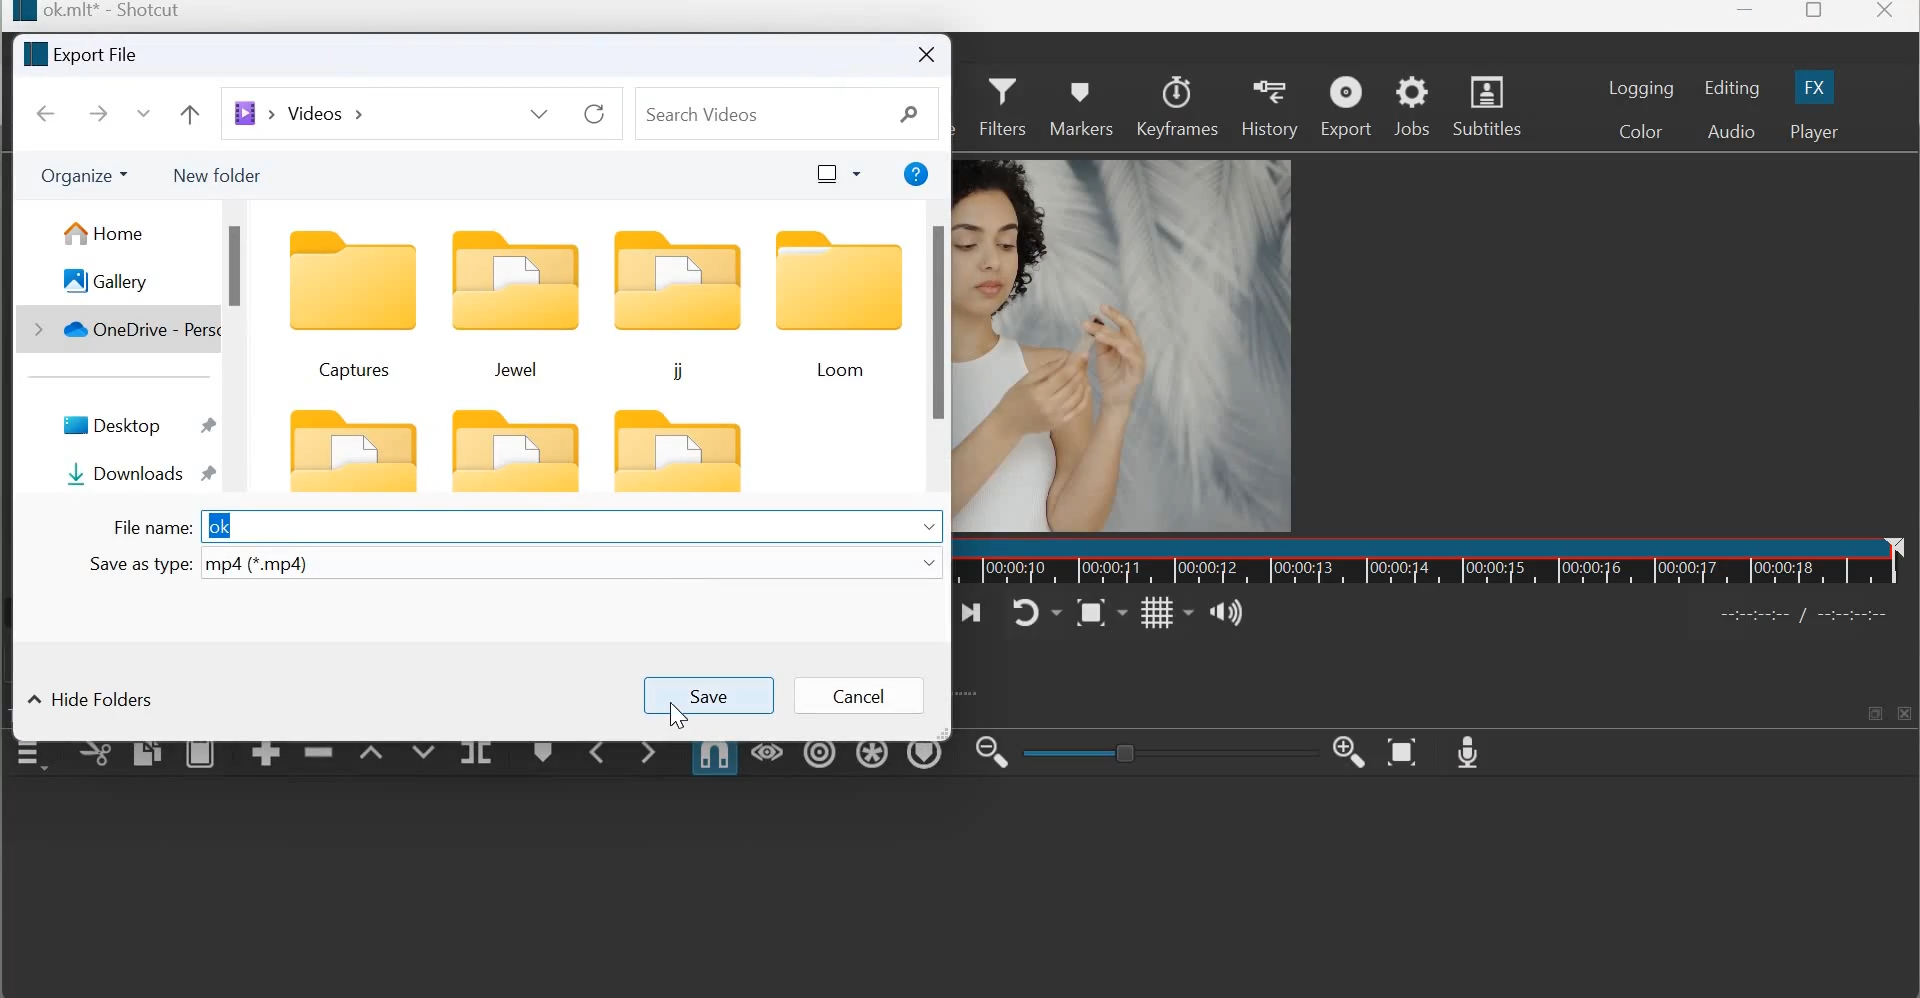 The image size is (1920, 998). What do you see at coordinates (673, 306) in the screenshot?
I see `jj` at bounding box center [673, 306].